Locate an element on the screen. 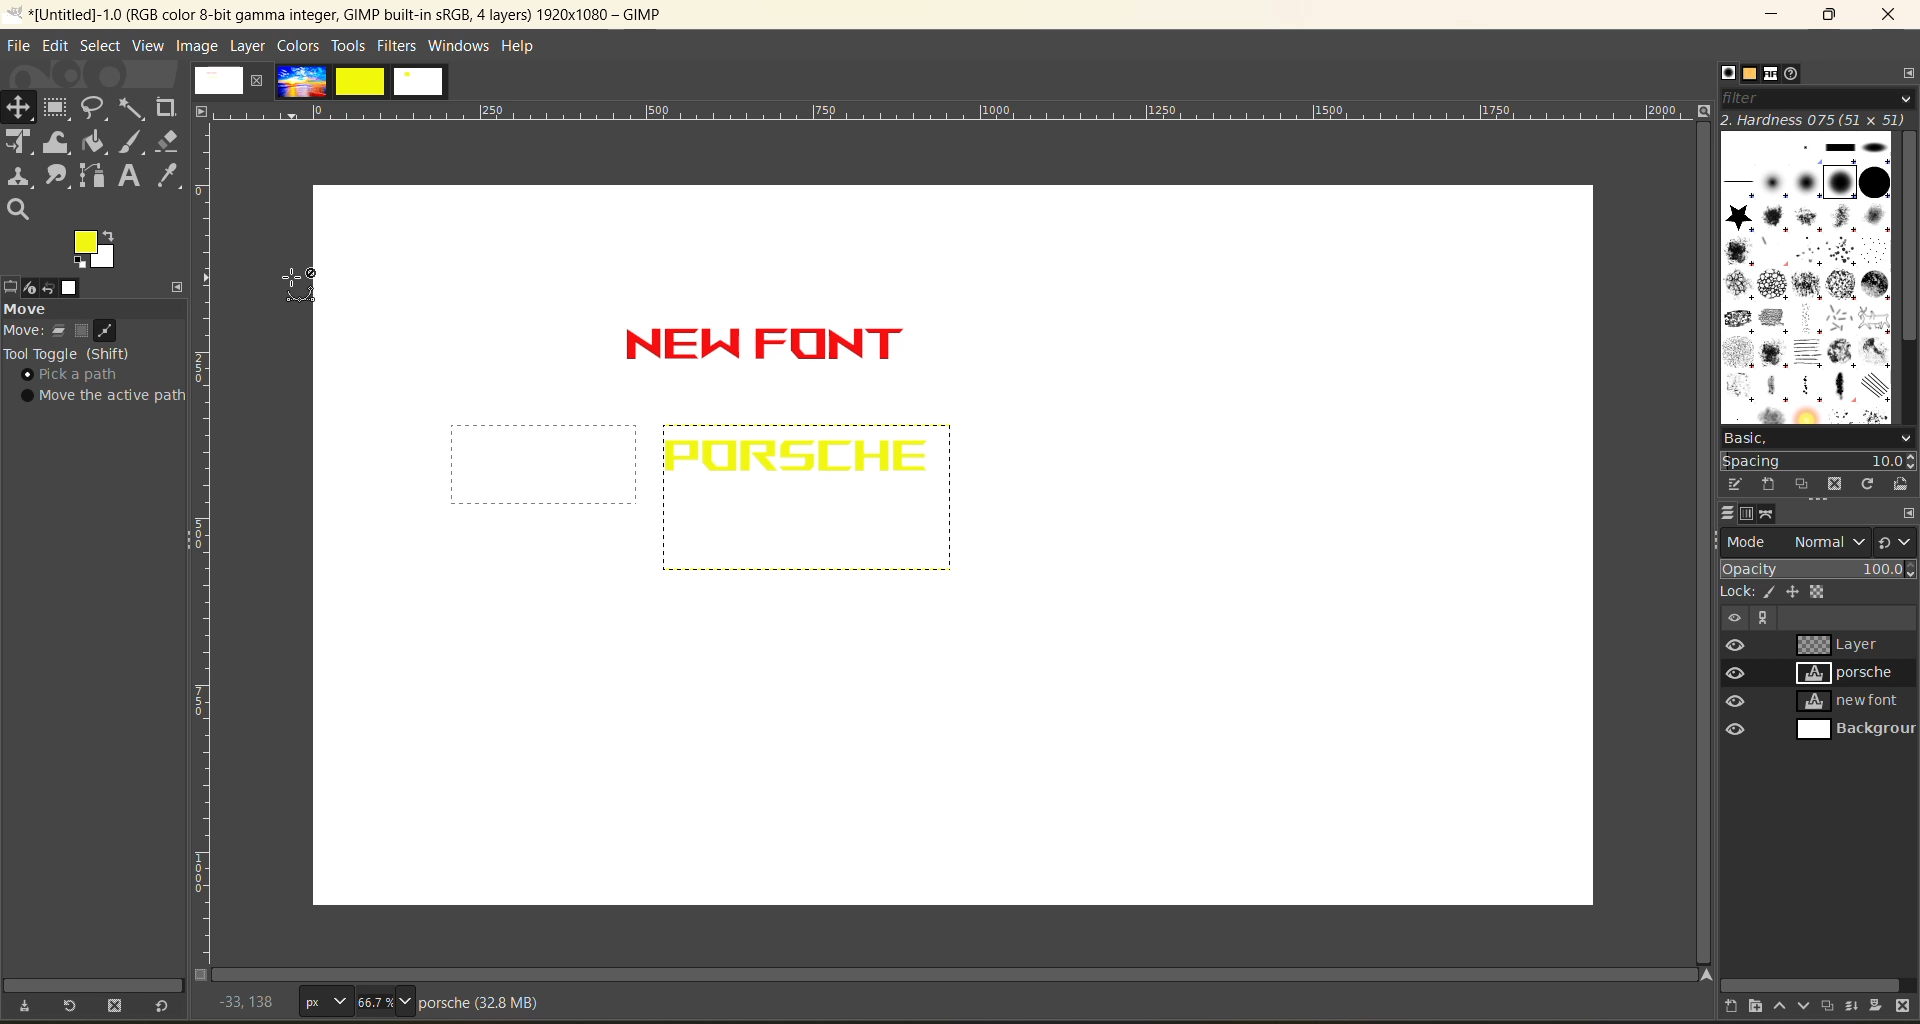 The image size is (1920, 1024). fonts is located at coordinates (1774, 73).